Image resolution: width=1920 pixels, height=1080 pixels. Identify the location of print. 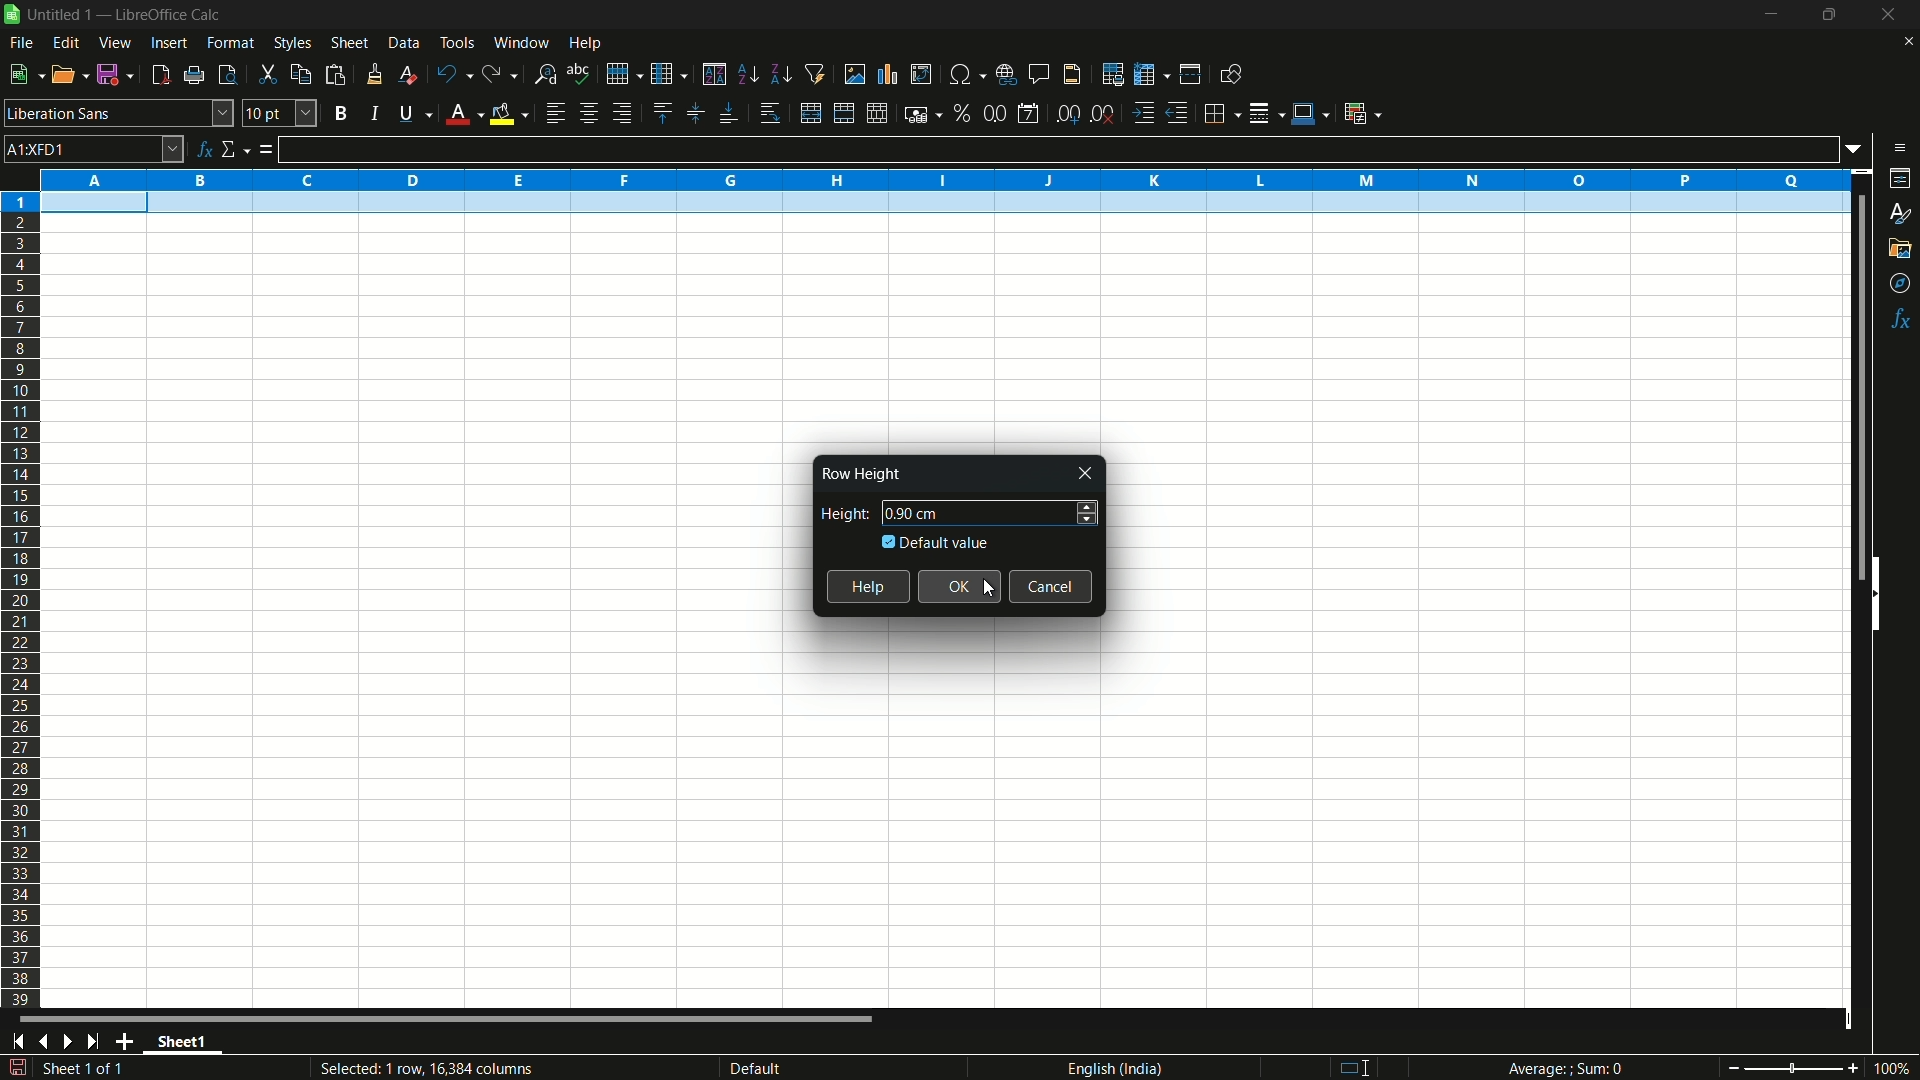
(194, 76).